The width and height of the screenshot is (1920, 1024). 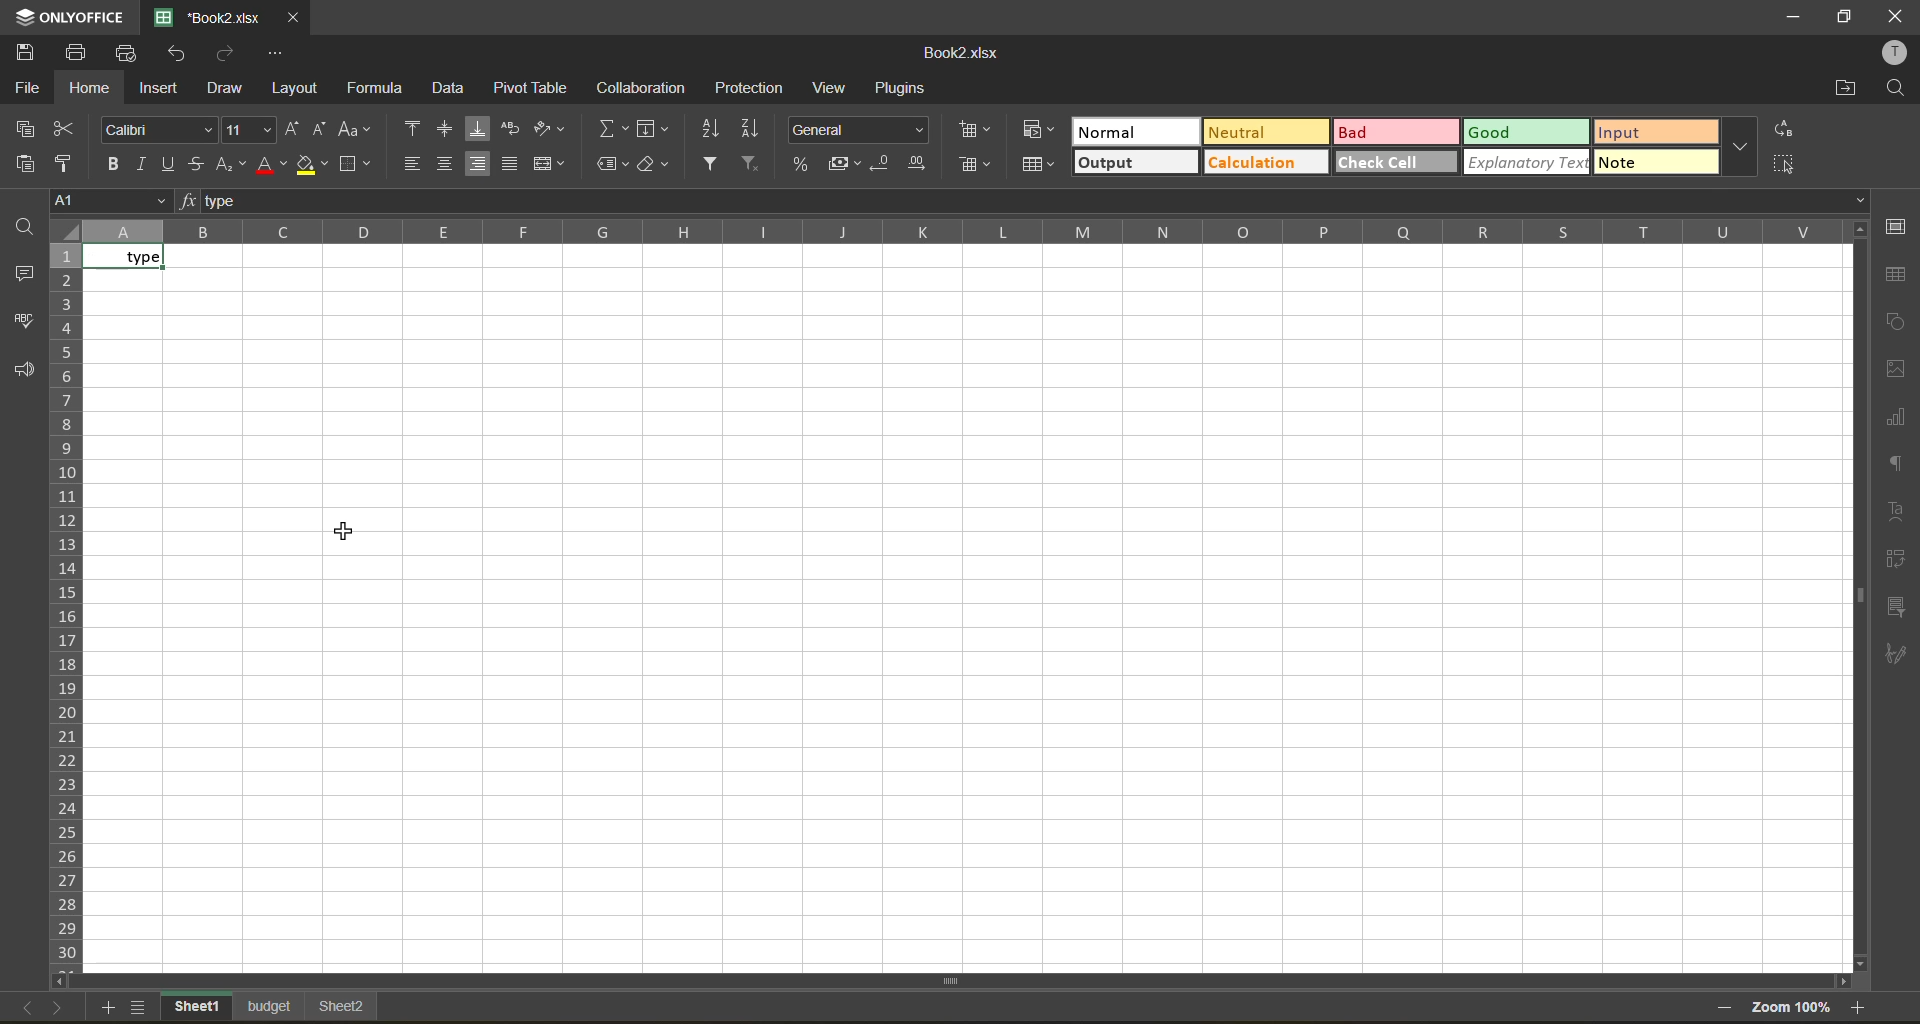 What do you see at coordinates (1900, 466) in the screenshot?
I see `paragraph` at bounding box center [1900, 466].